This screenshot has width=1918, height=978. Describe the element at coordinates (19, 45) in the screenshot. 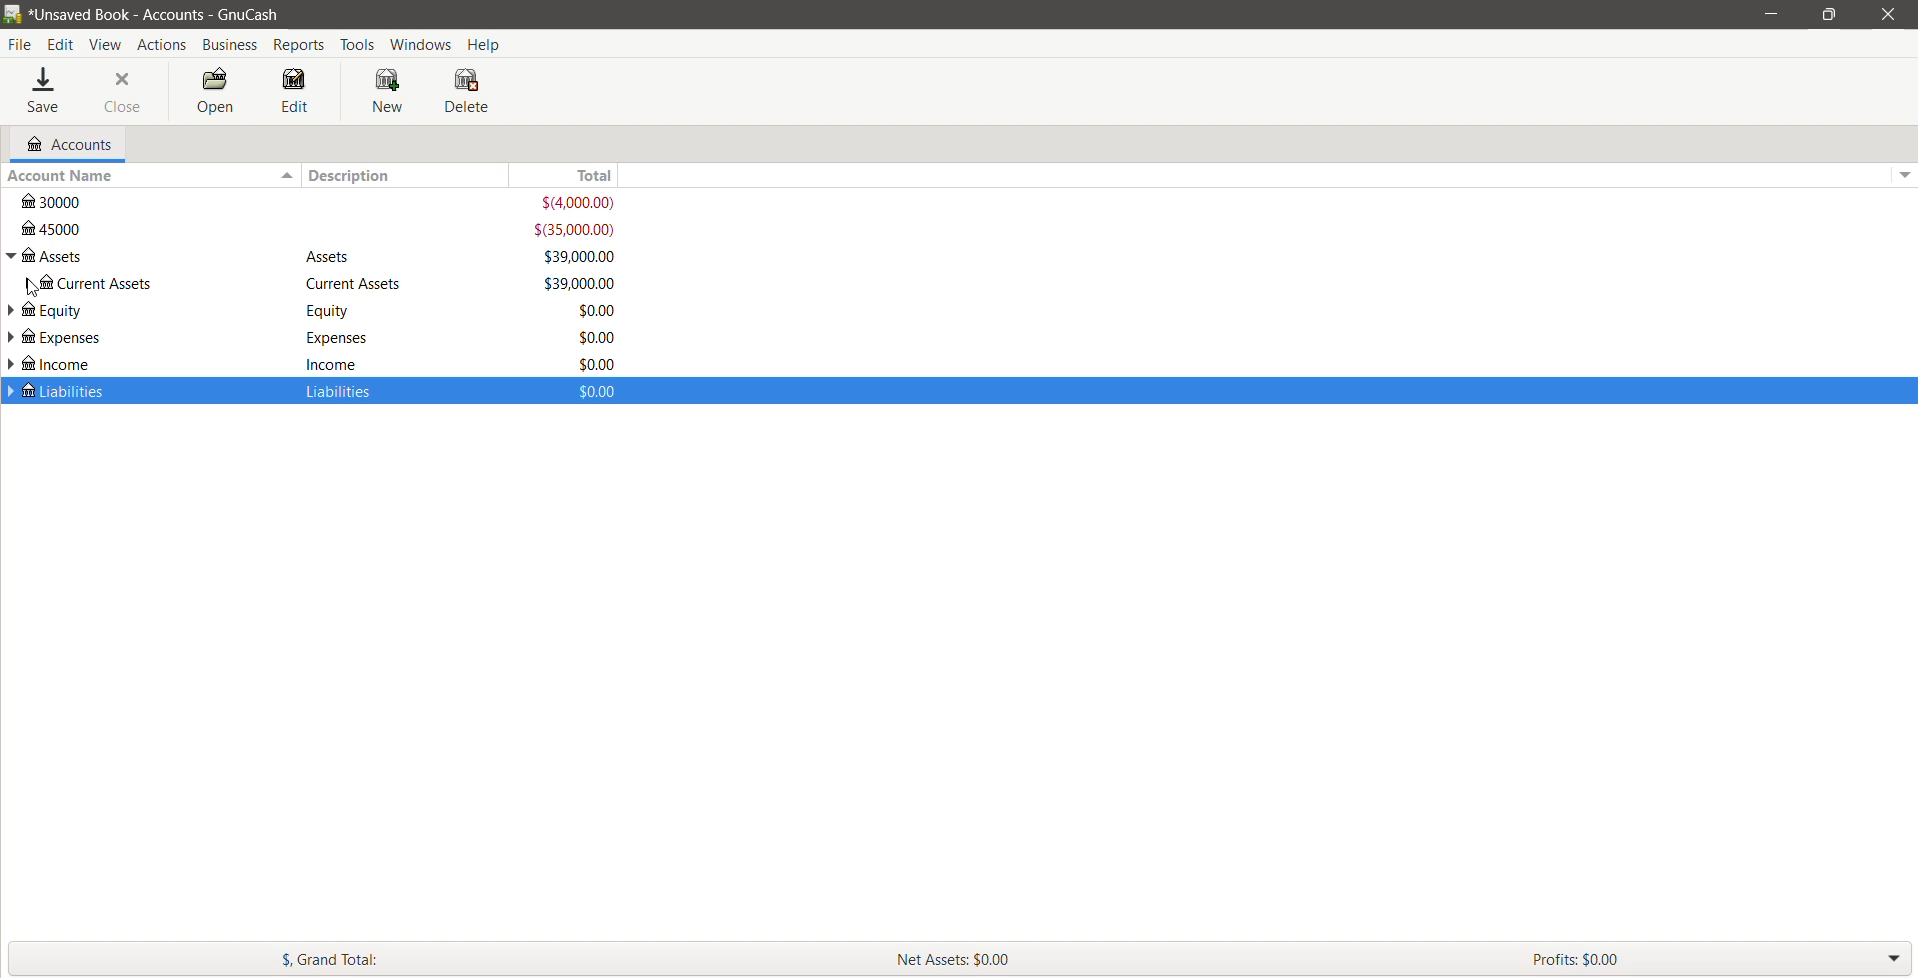

I see `File` at that location.